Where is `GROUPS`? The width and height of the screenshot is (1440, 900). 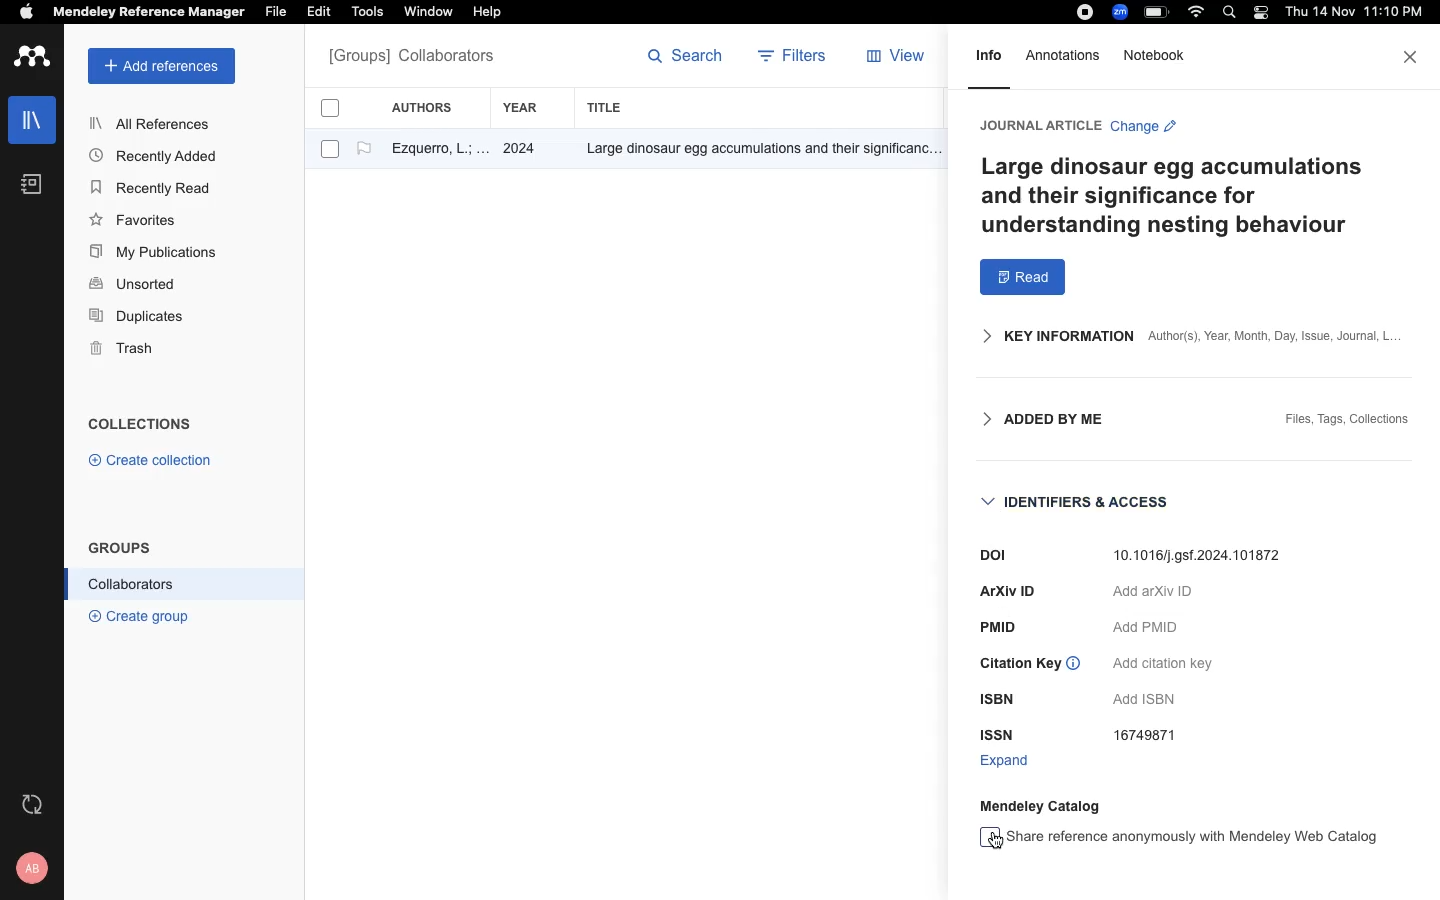 GROUPS is located at coordinates (120, 546).